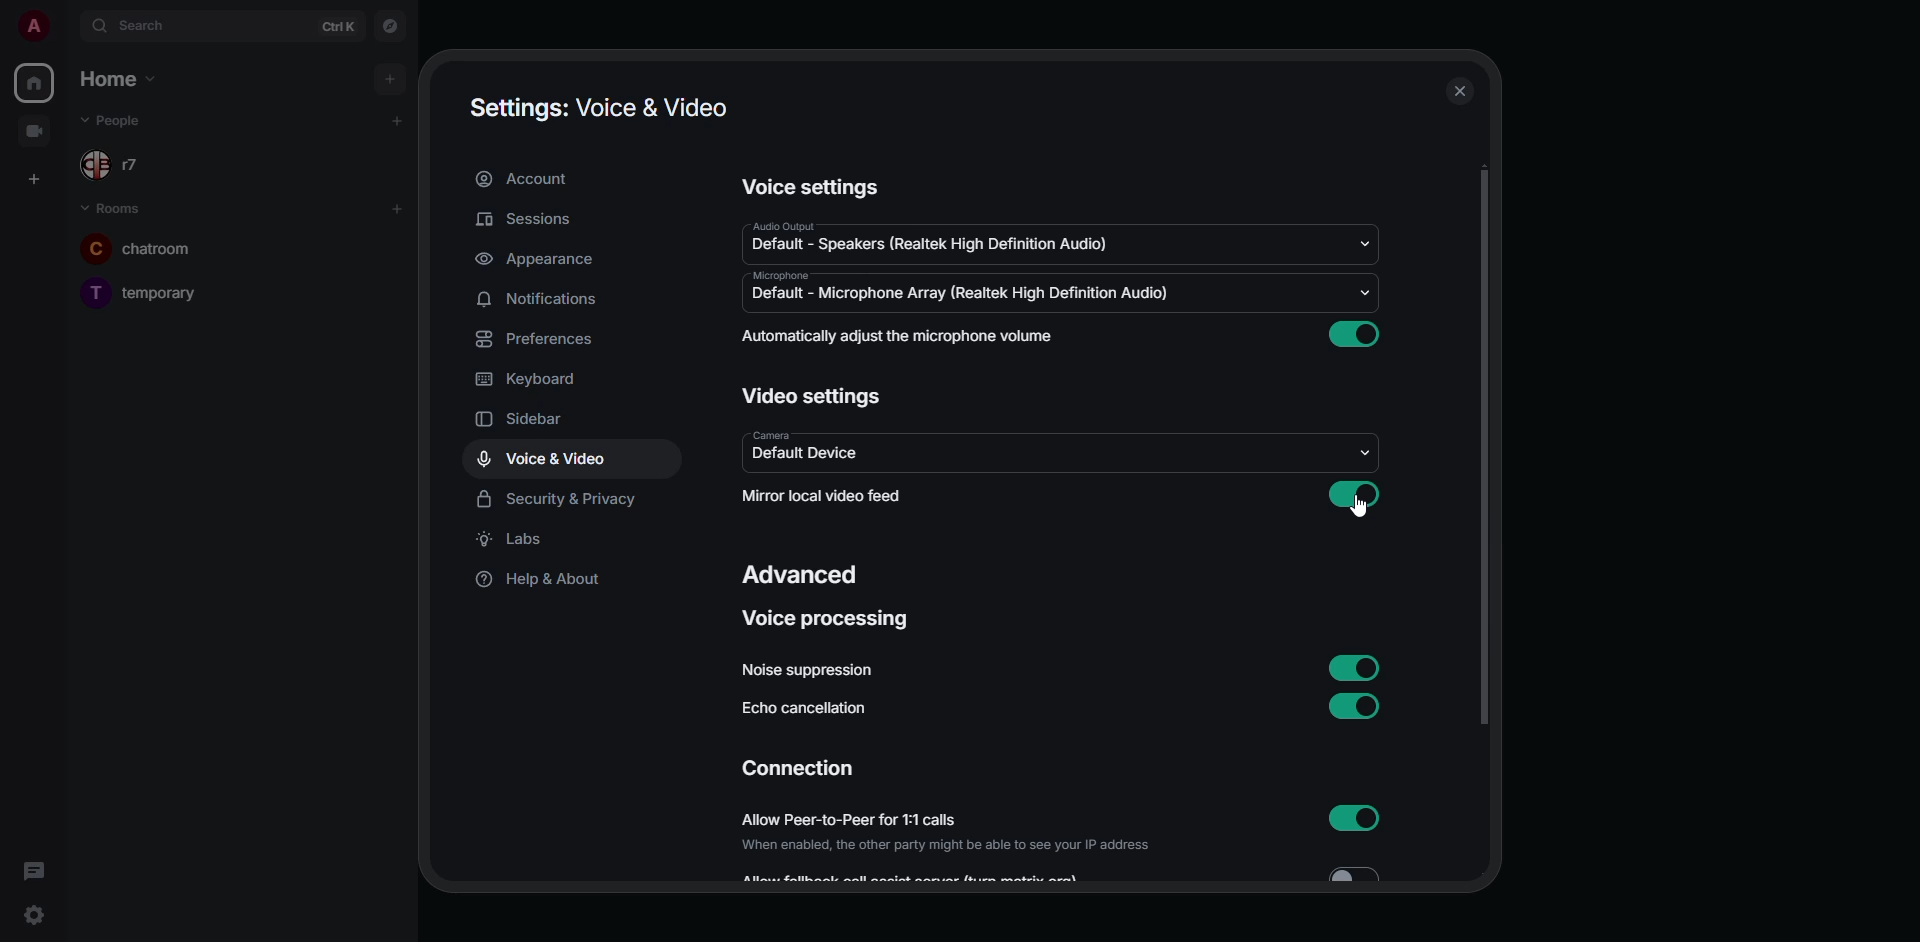 The height and width of the screenshot is (942, 1920). Describe the element at coordinates (396, 207) in the screenshot. I see `add` at that location.